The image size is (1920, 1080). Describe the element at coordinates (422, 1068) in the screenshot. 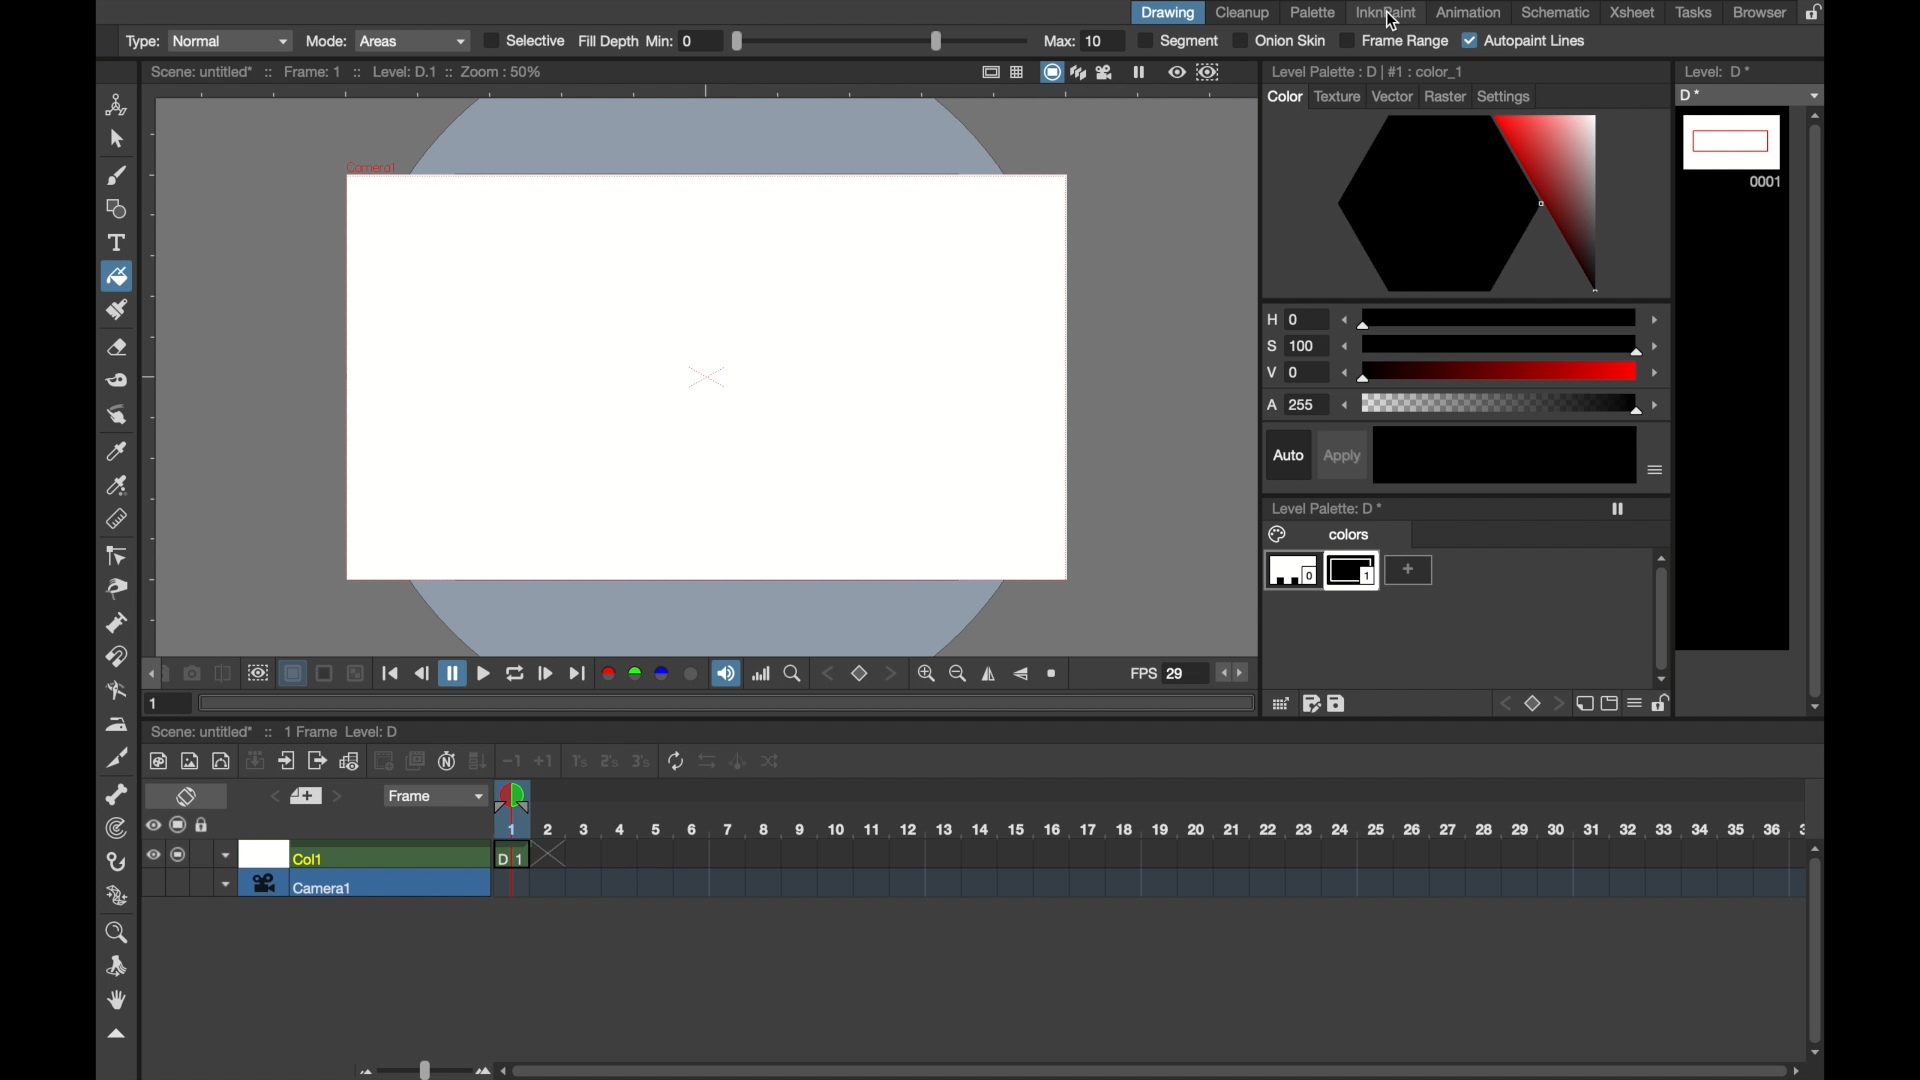

I see `slider` at that location.